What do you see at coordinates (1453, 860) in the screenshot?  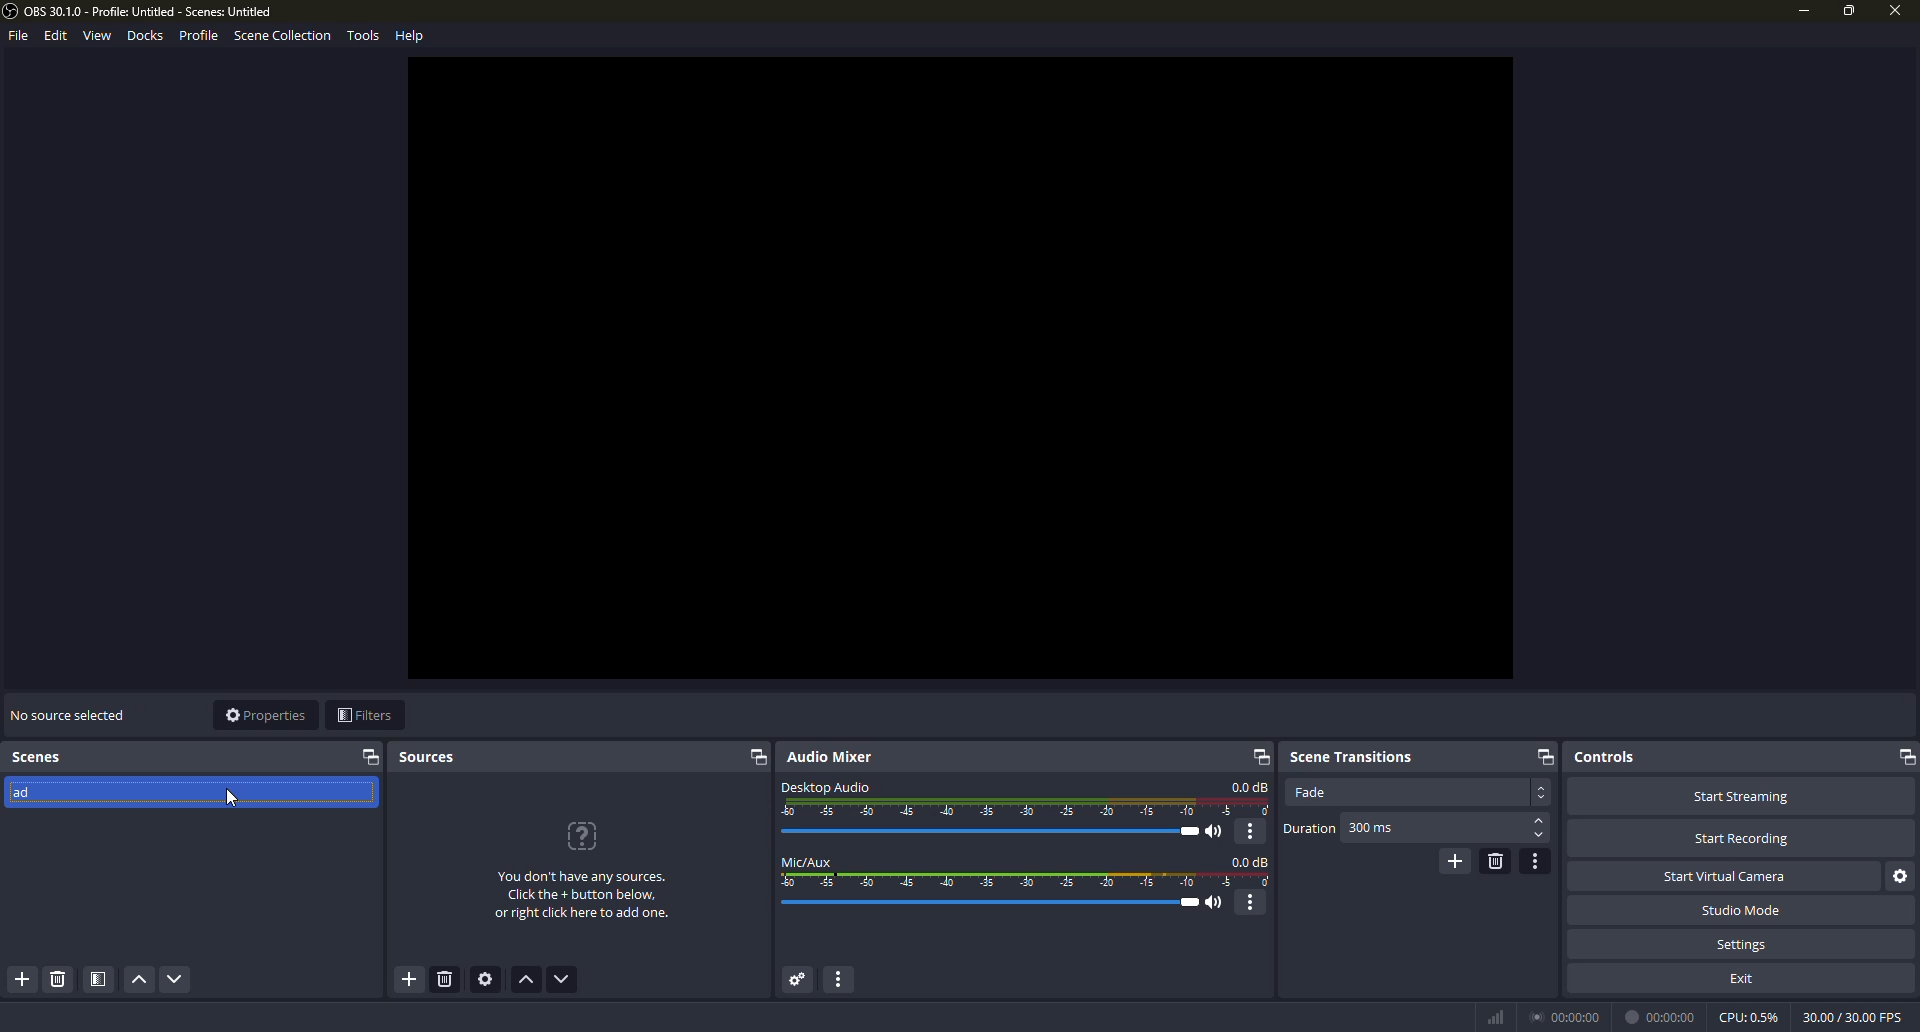 I see `add configurable transition` at bounding box center [1453, 860].